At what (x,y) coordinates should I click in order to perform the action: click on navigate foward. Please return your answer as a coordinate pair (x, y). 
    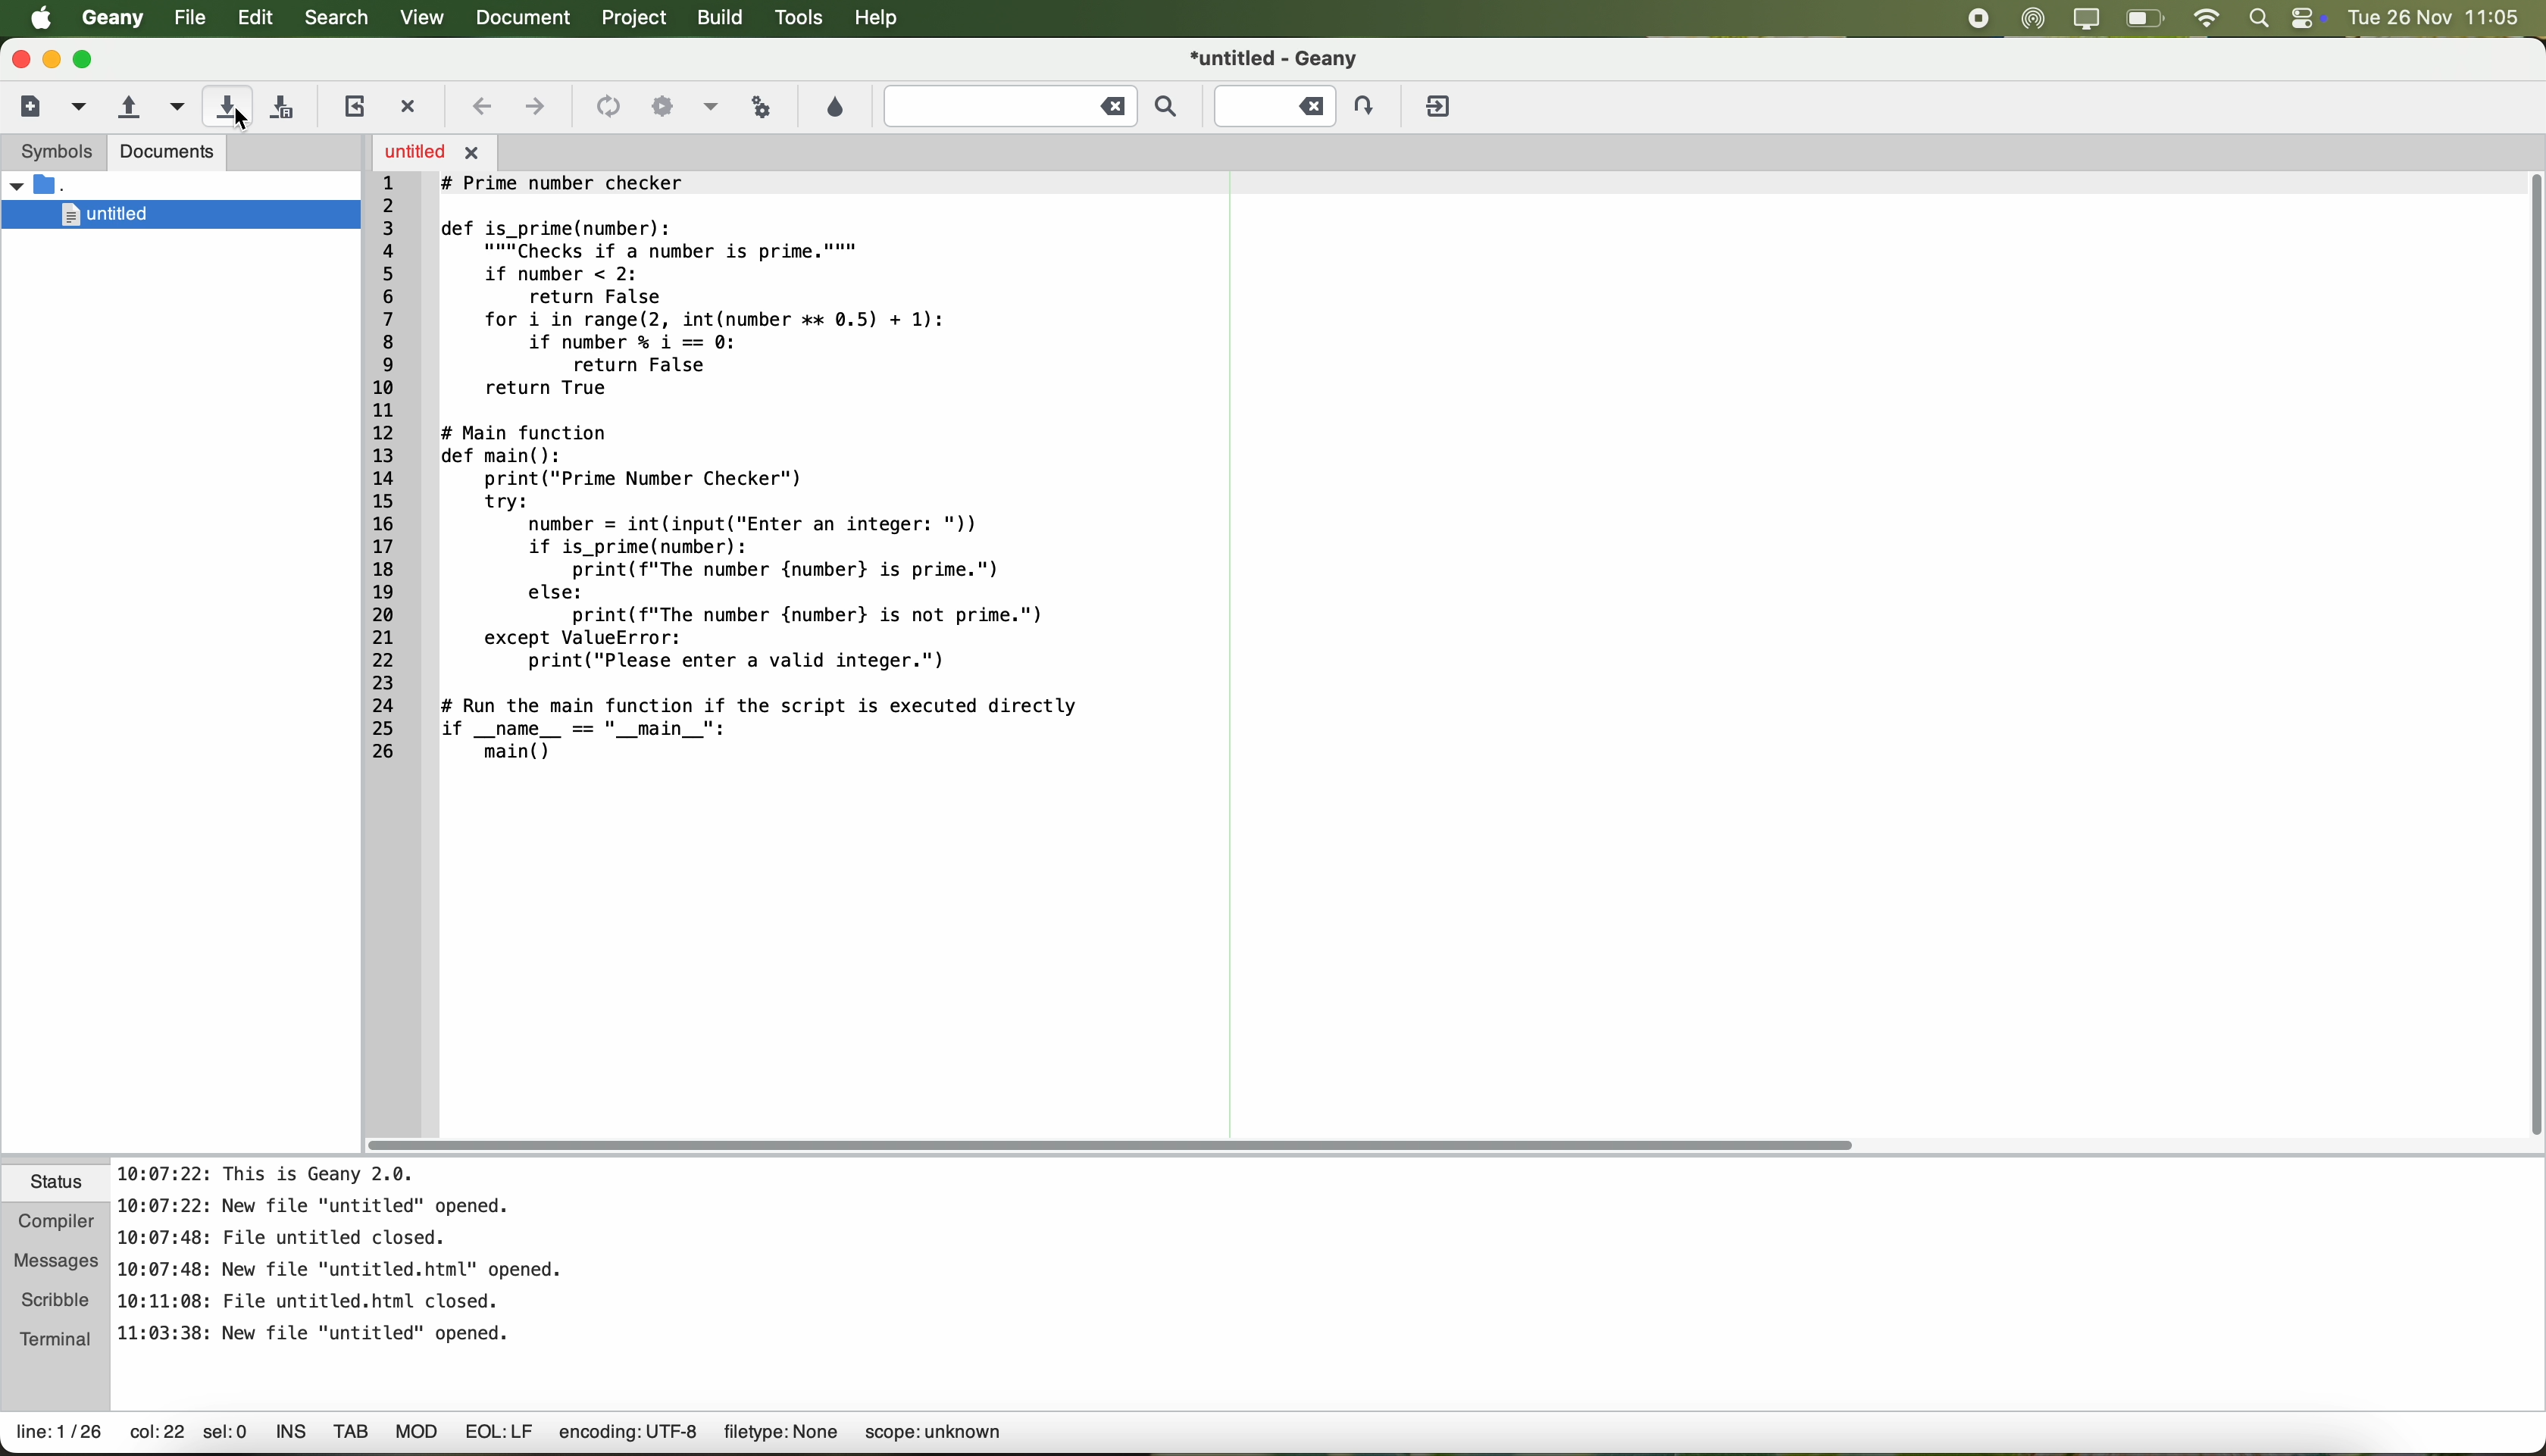
    Looking at the image, I should click on (536, 110).